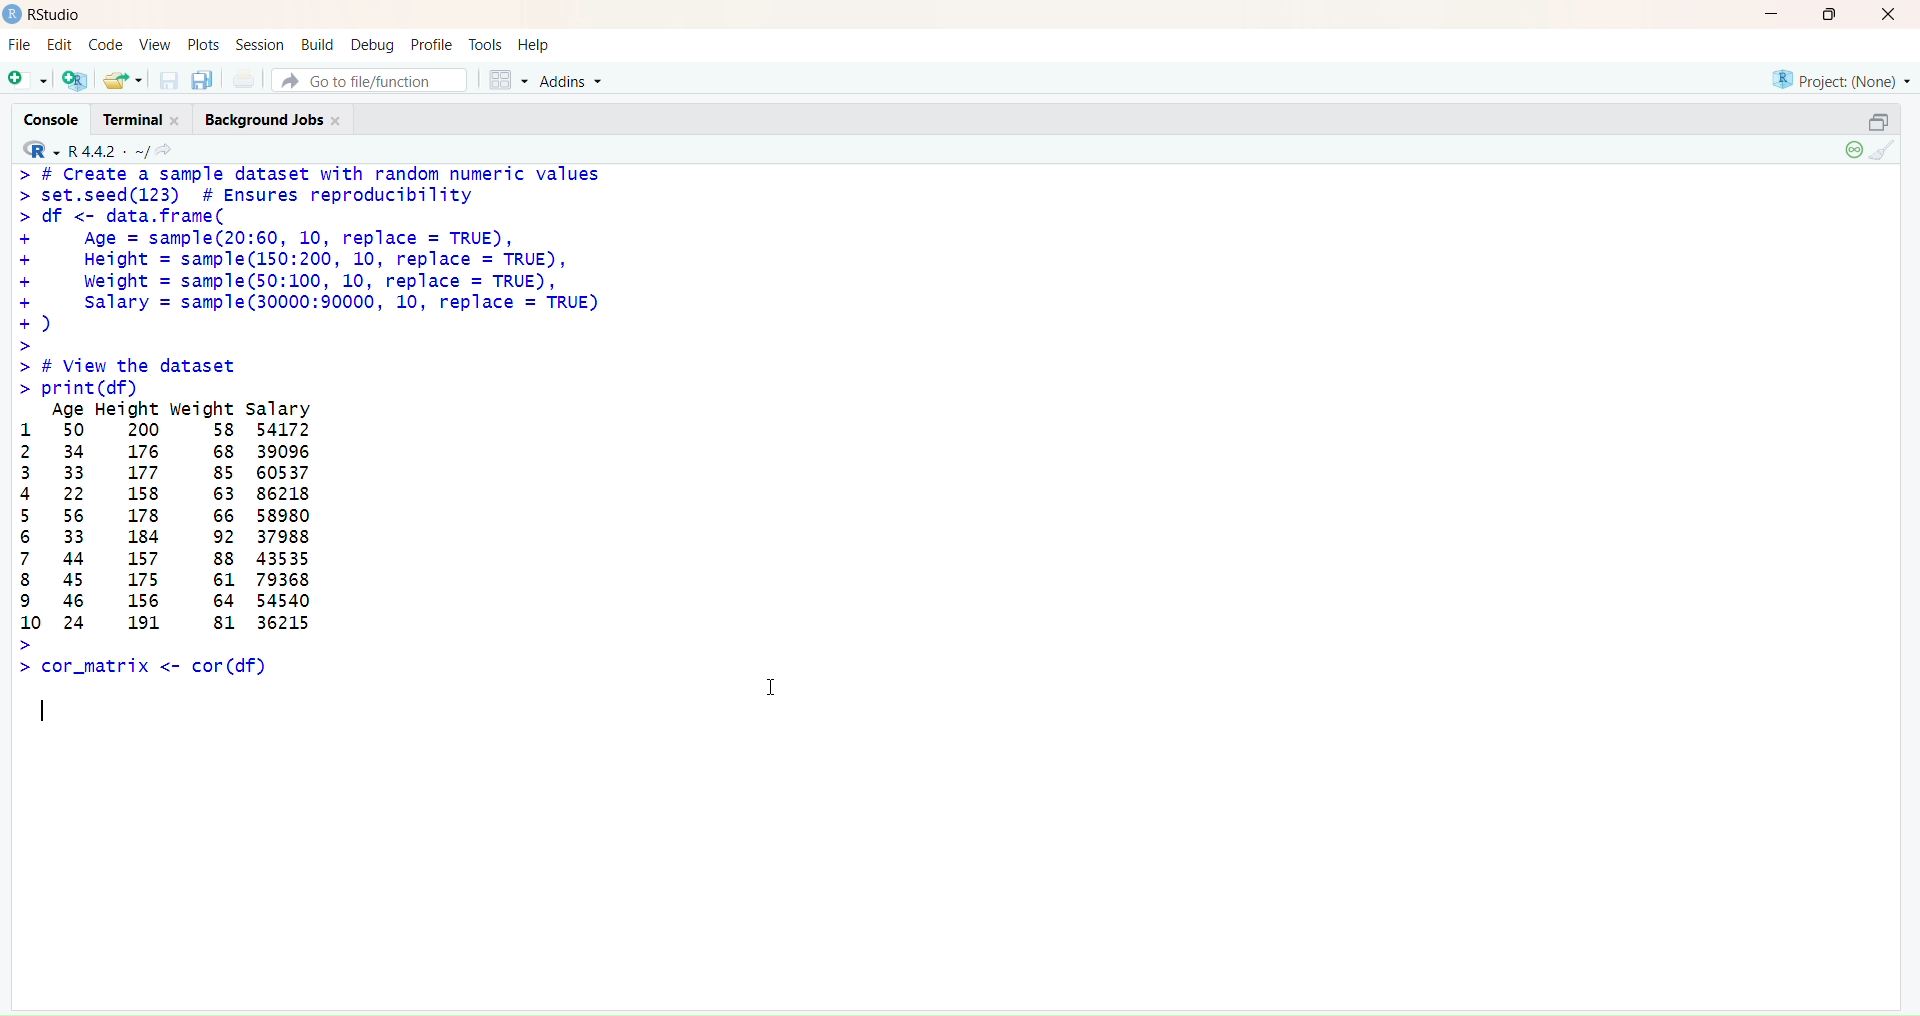 The image size is (1920, 1016). What do you see at coordinates (154, 44) in the screenshot?
I see `View` at bounding box center [154, 44].